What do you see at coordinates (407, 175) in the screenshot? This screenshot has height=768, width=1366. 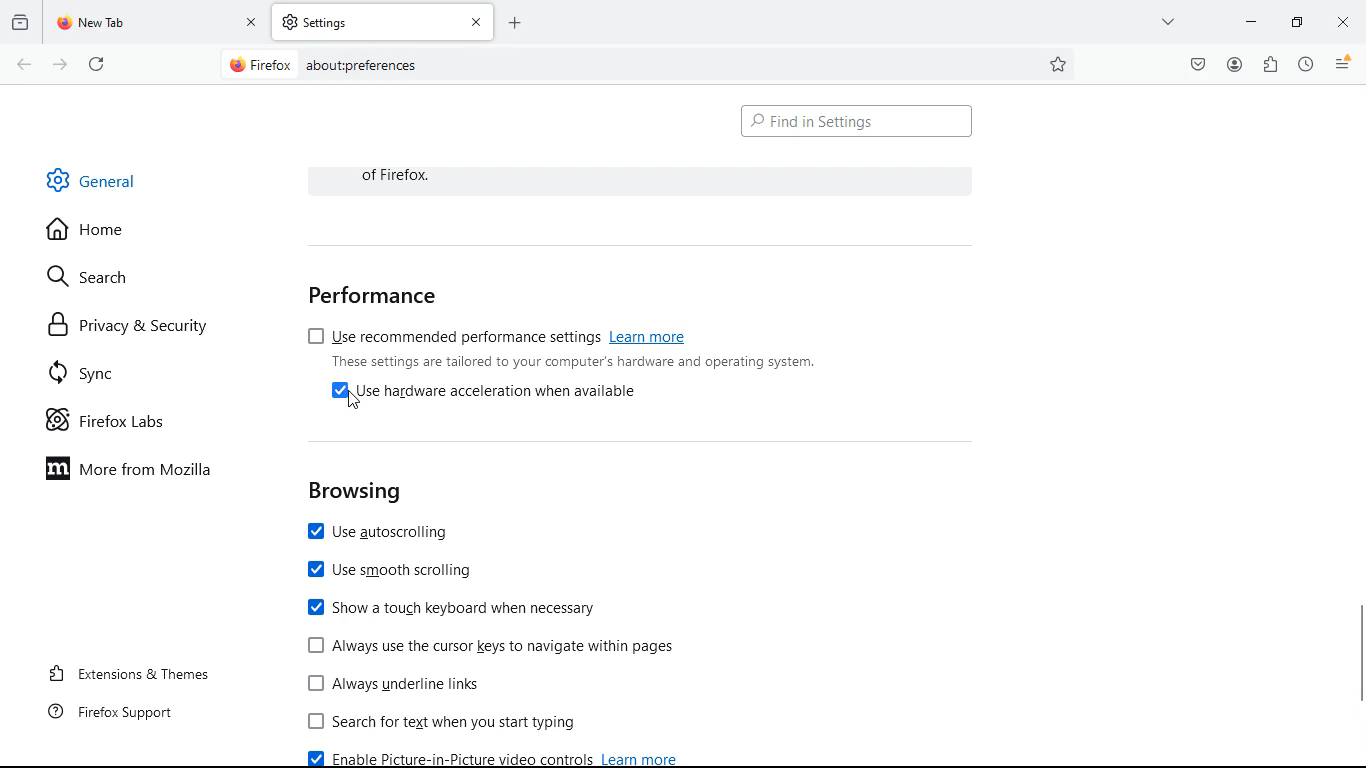 I see `of Firefox.` at bounding box center [407, 175].